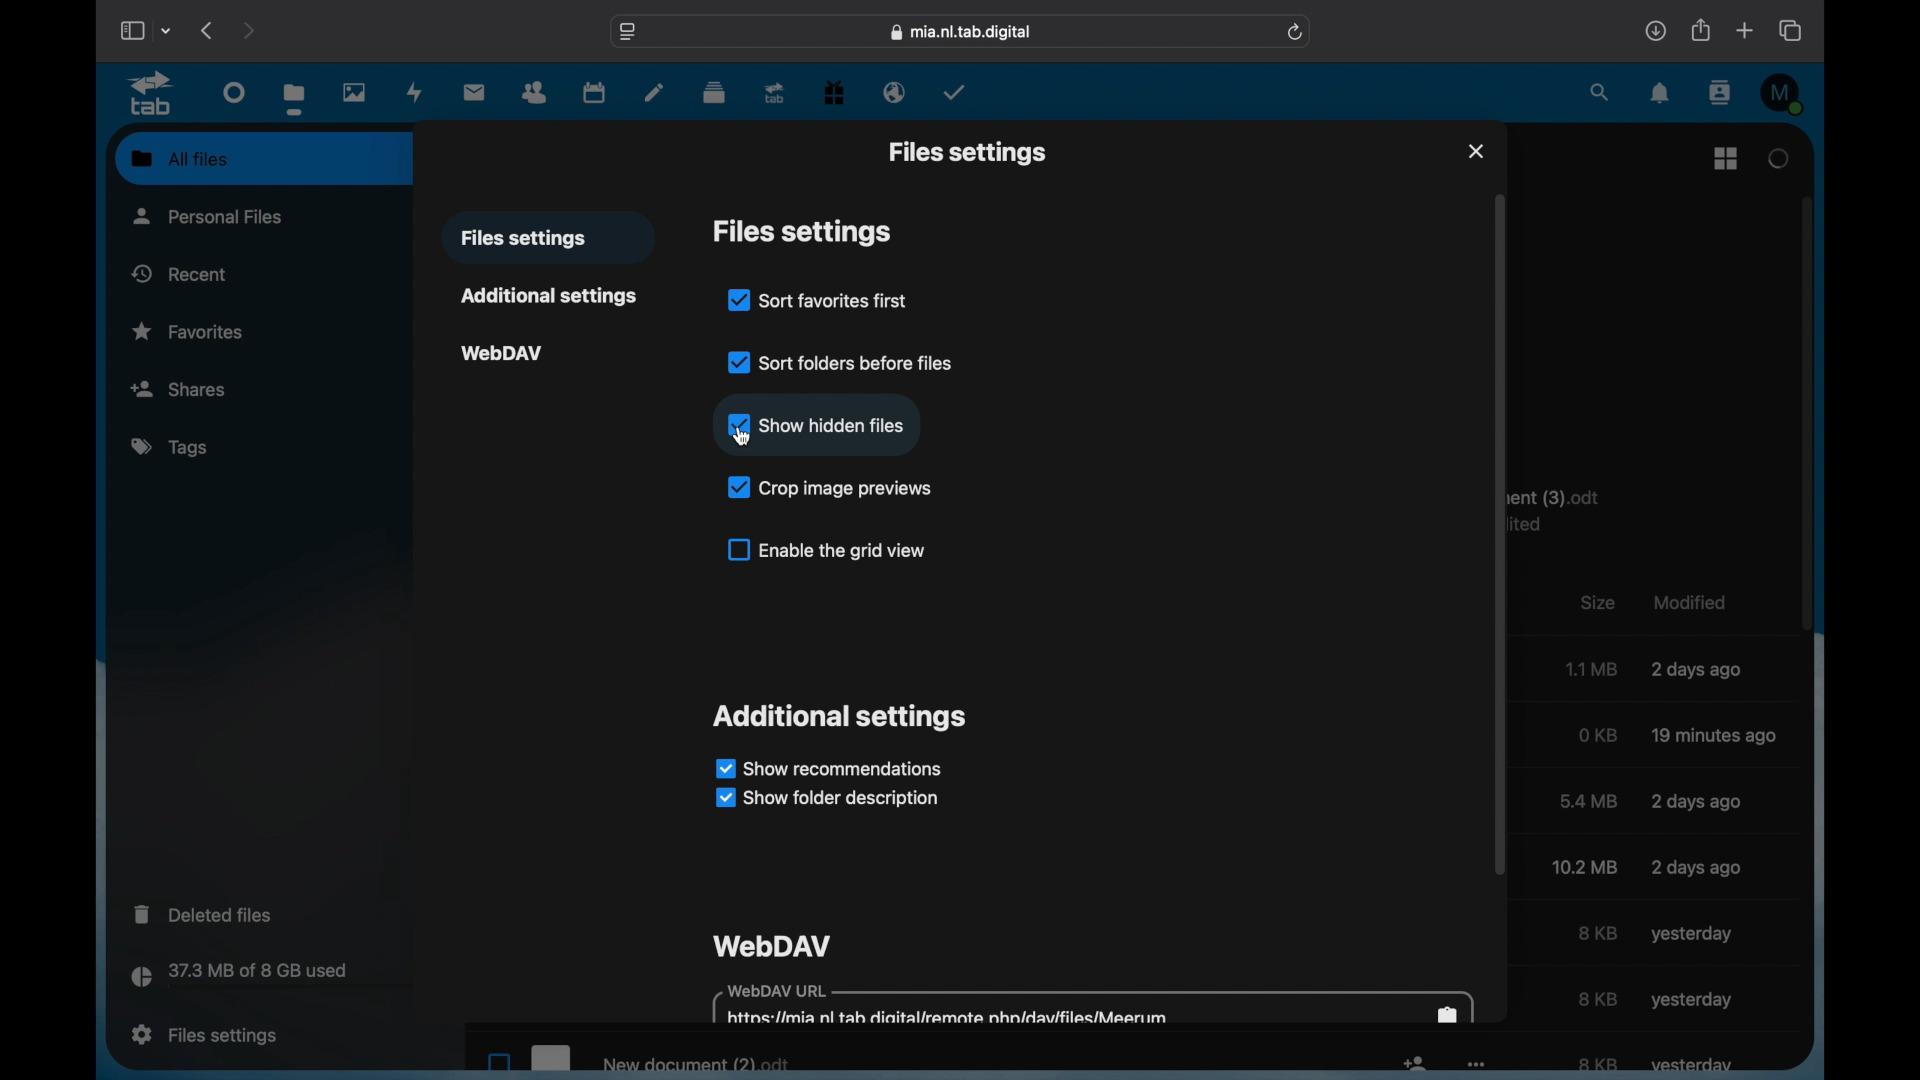 The image size is (1920, 1080). What do you see at coordinates (1782, 94) in the screenshot?
I see `M` at bounding box center [1782, 94].